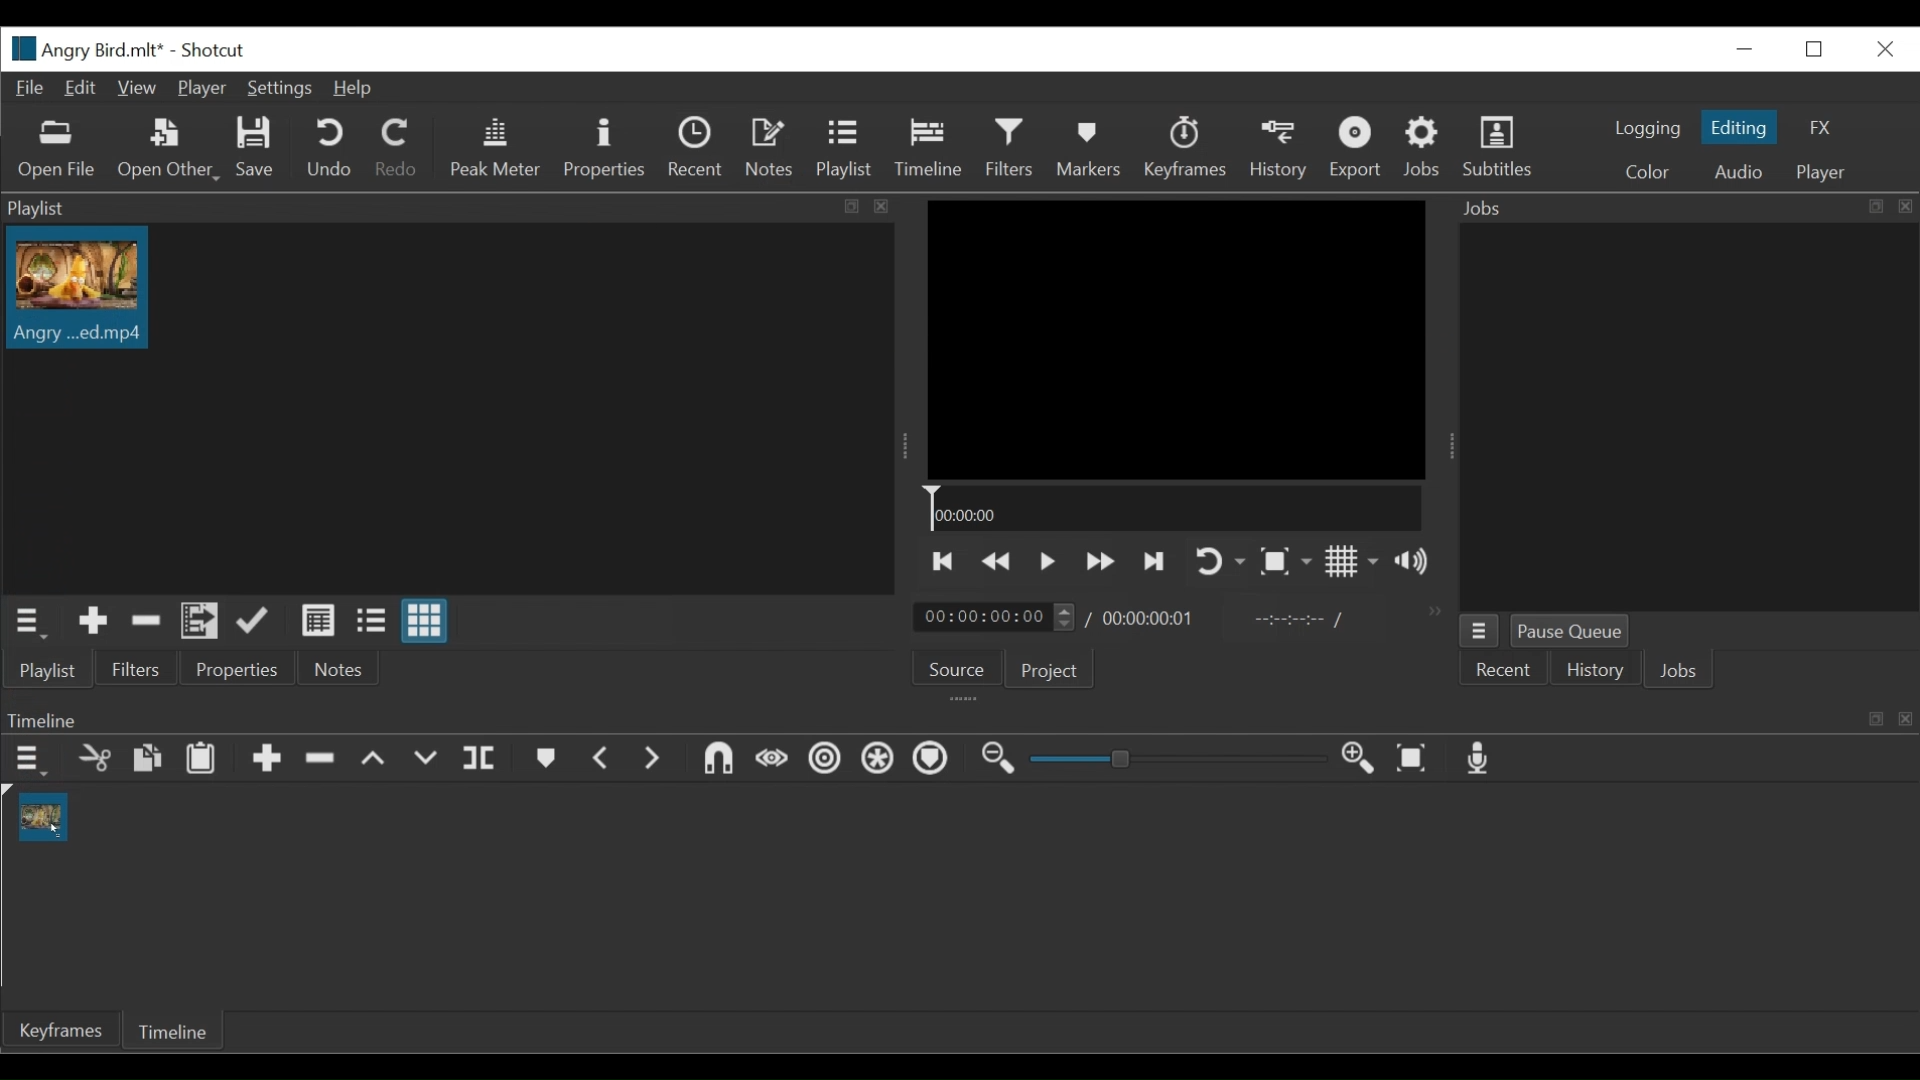 The width and height of the screenshot is (1920, 1080). Describe the element at coordinates (1172, 509) in the screenshot. I see `Timeline` at that location.